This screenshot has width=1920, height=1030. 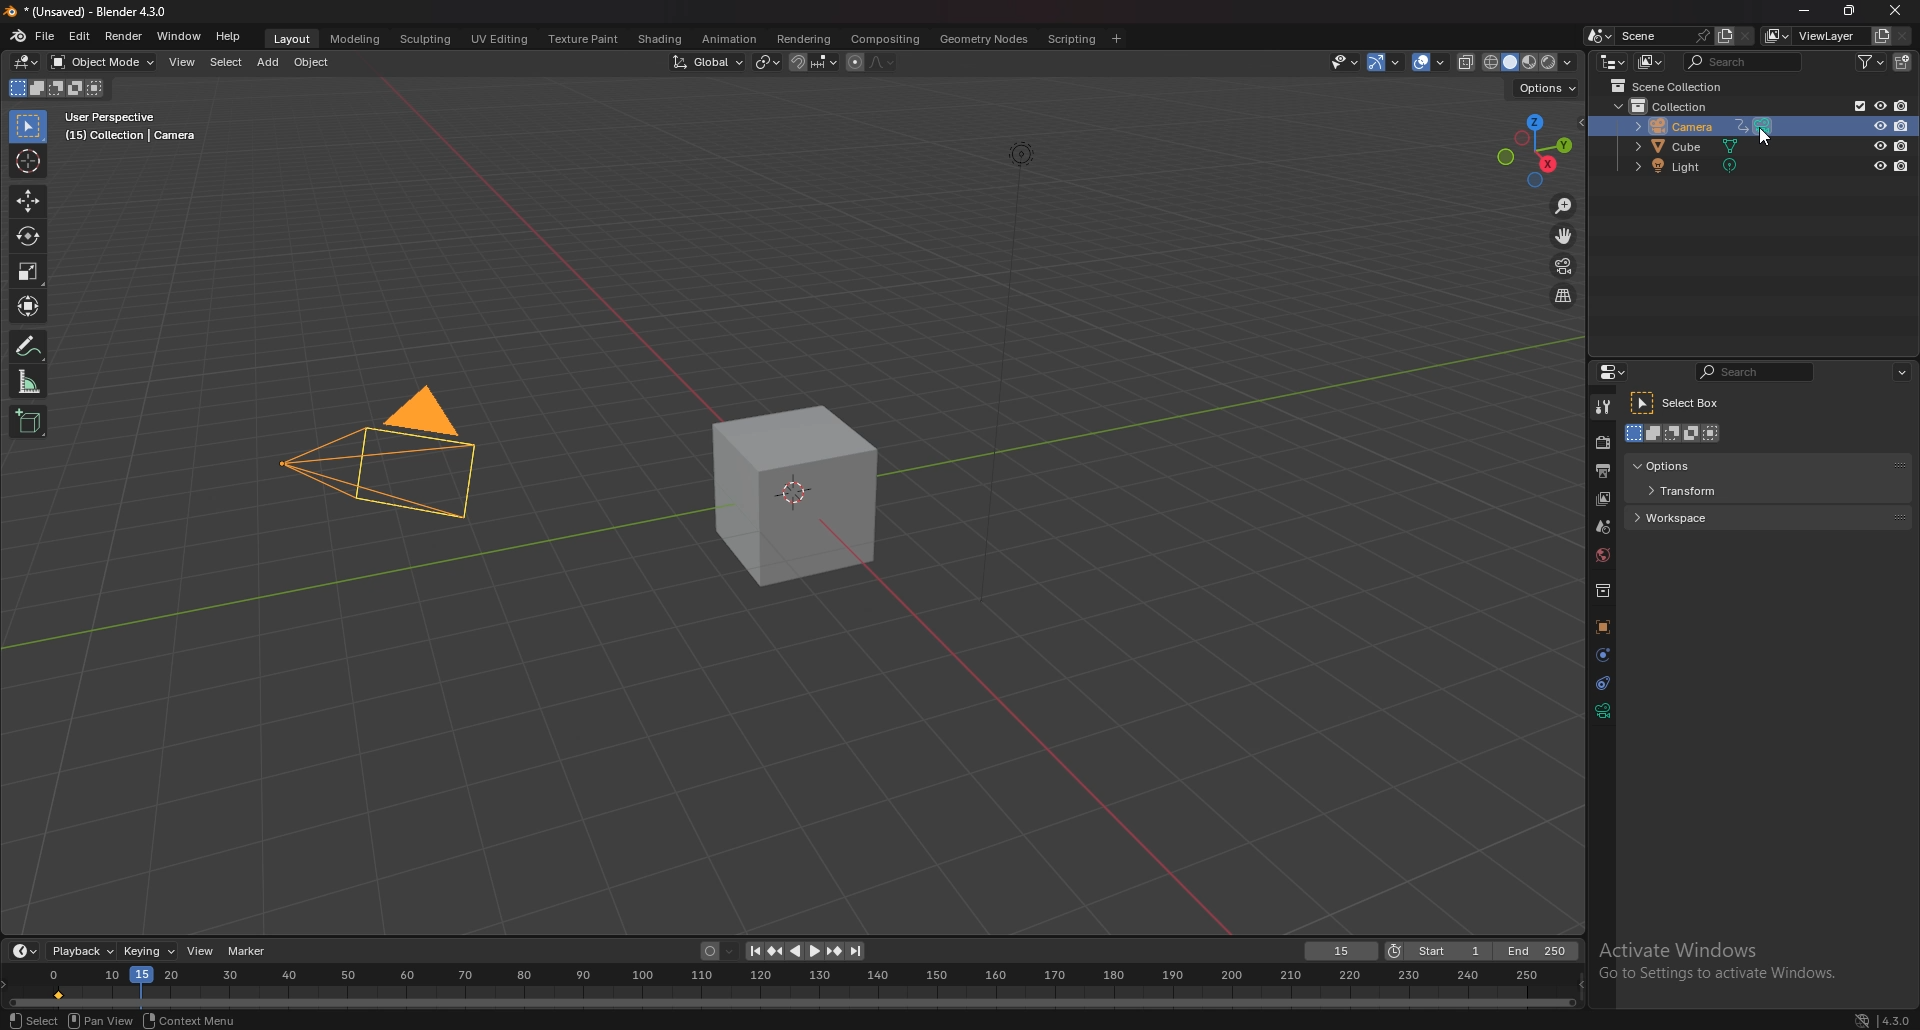 What do you see at coordinates (1903, 106) in the screenshot?
I see `disable in renders` at bounding box center [1903, 106].